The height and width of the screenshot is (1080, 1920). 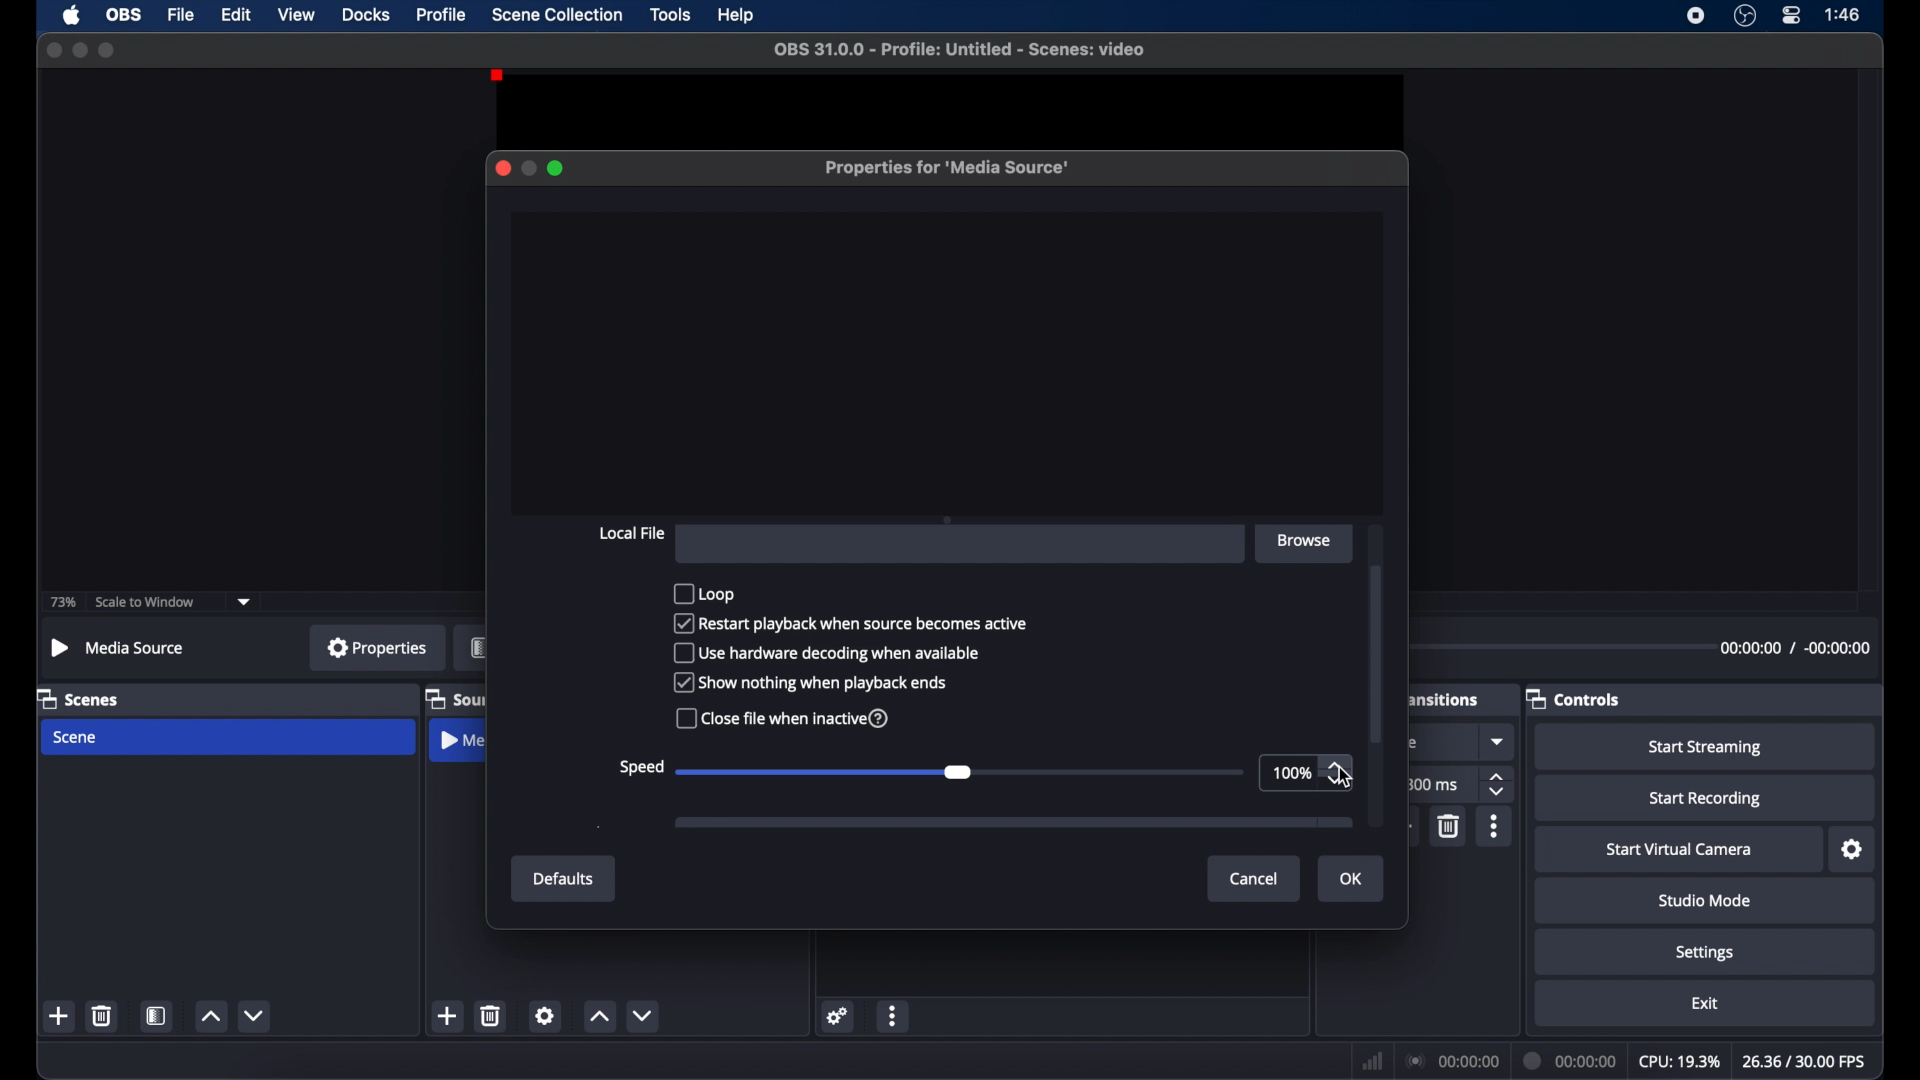 What do you see at coordinates (1706, 1004) in the screenshot?
I see `exit` at bounding box center [1706, 1004].